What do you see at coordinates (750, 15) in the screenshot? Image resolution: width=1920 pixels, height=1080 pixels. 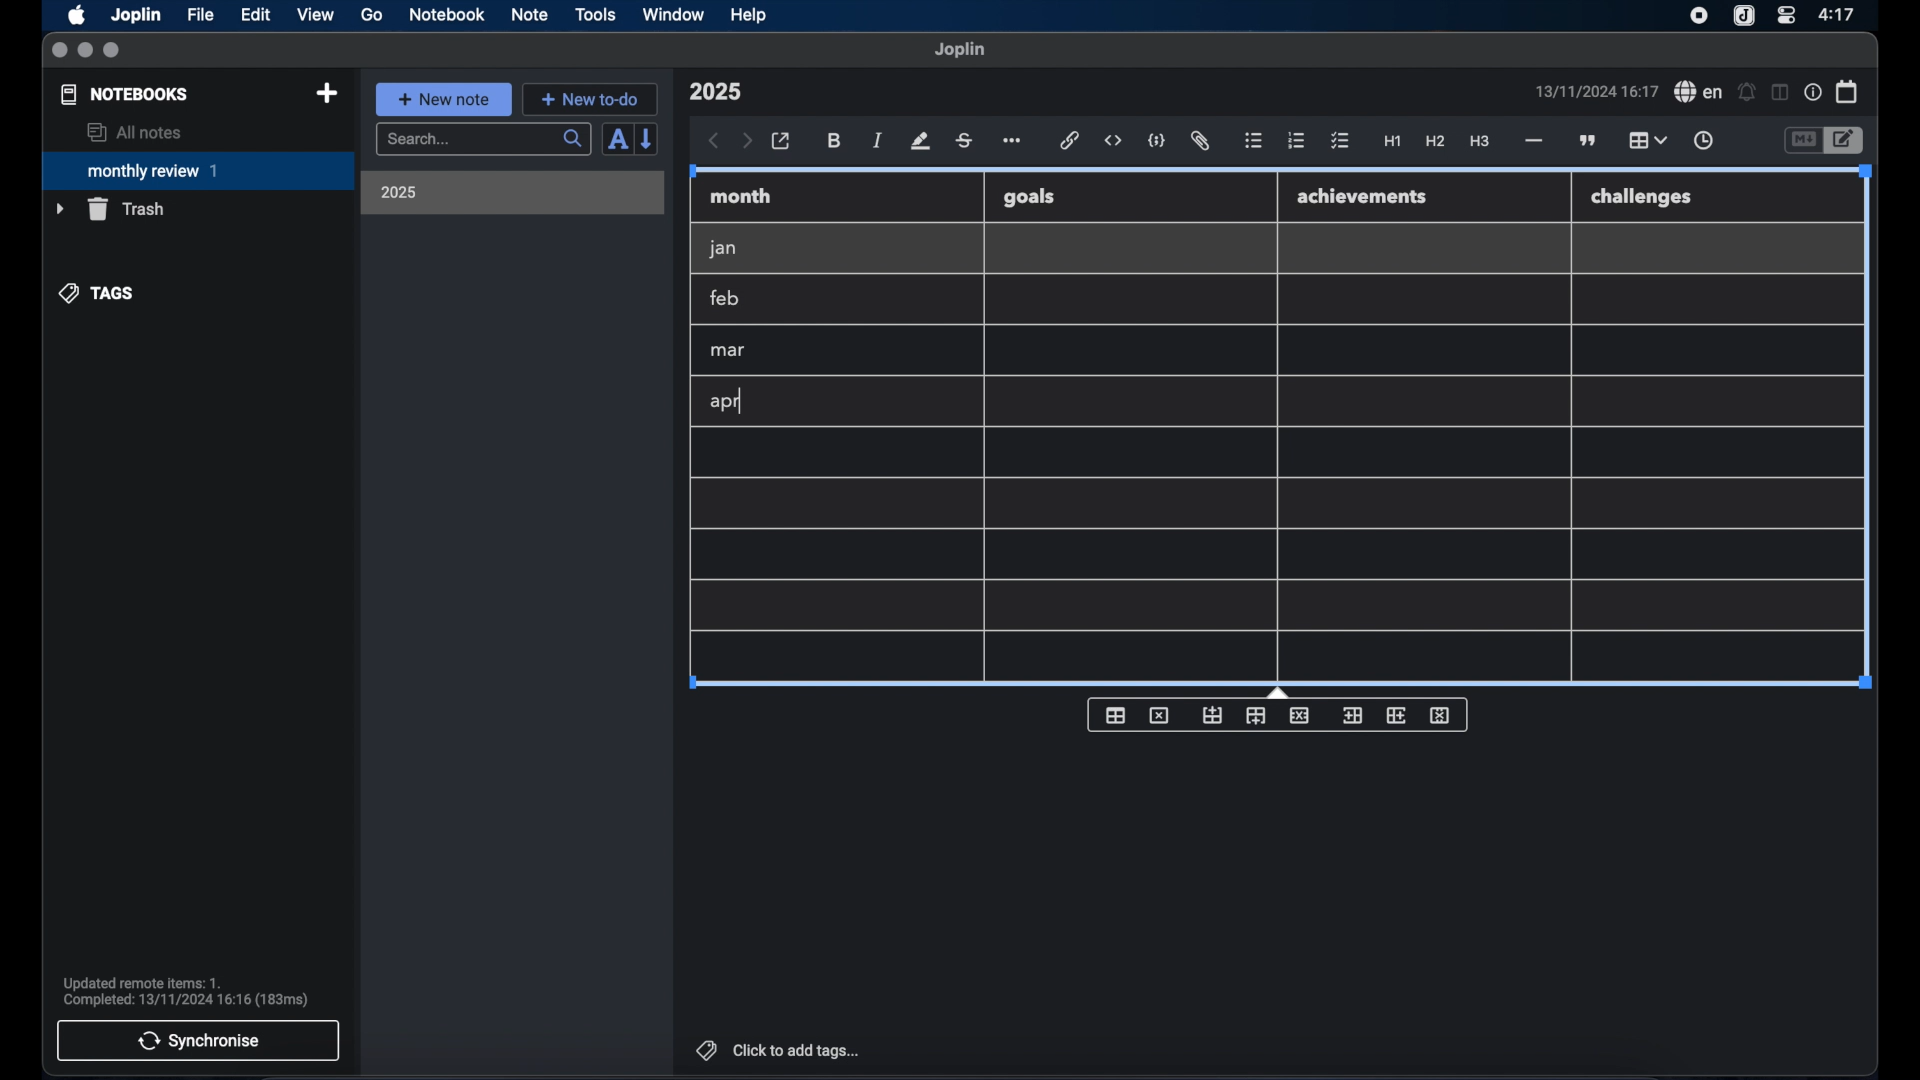 I see `help` at bounding box center [750, 15].